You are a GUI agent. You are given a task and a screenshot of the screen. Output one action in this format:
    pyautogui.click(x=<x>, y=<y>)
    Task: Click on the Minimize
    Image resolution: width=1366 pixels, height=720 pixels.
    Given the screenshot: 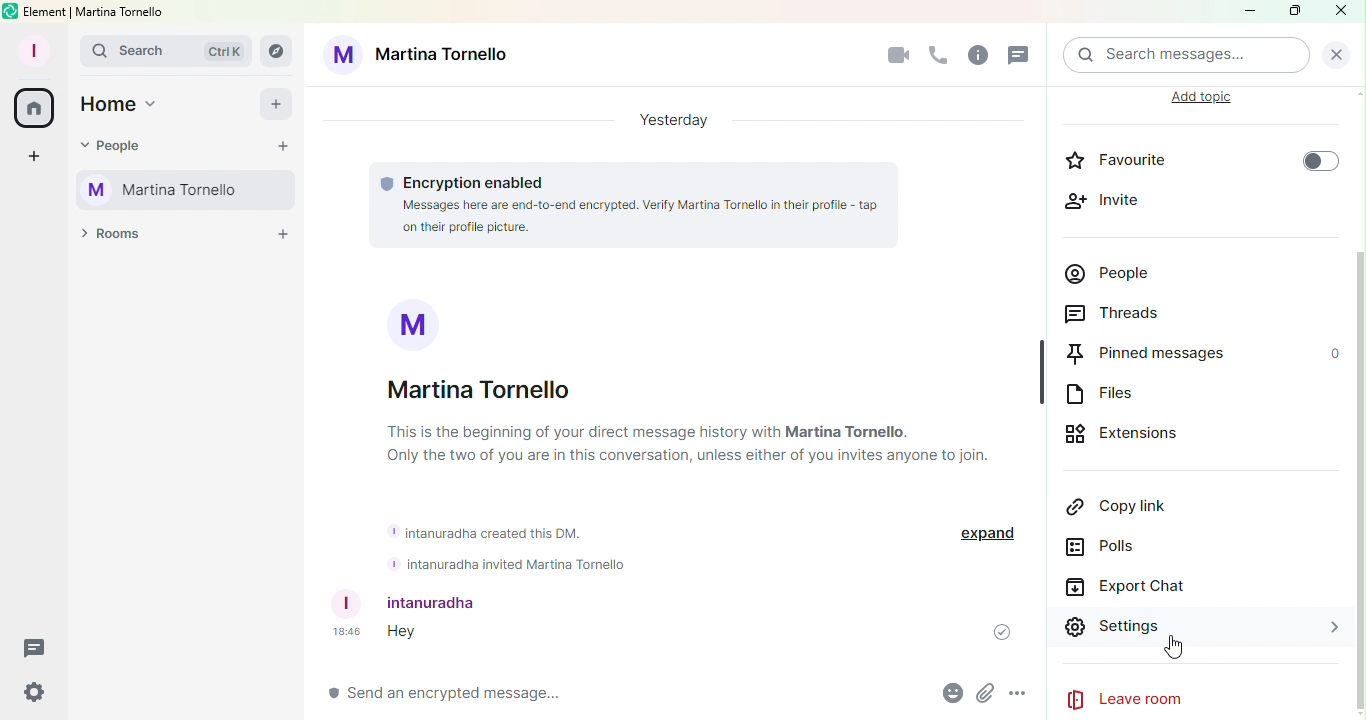 What is the action you would take?
    pyautogui.click(x=1249, y=13)
    